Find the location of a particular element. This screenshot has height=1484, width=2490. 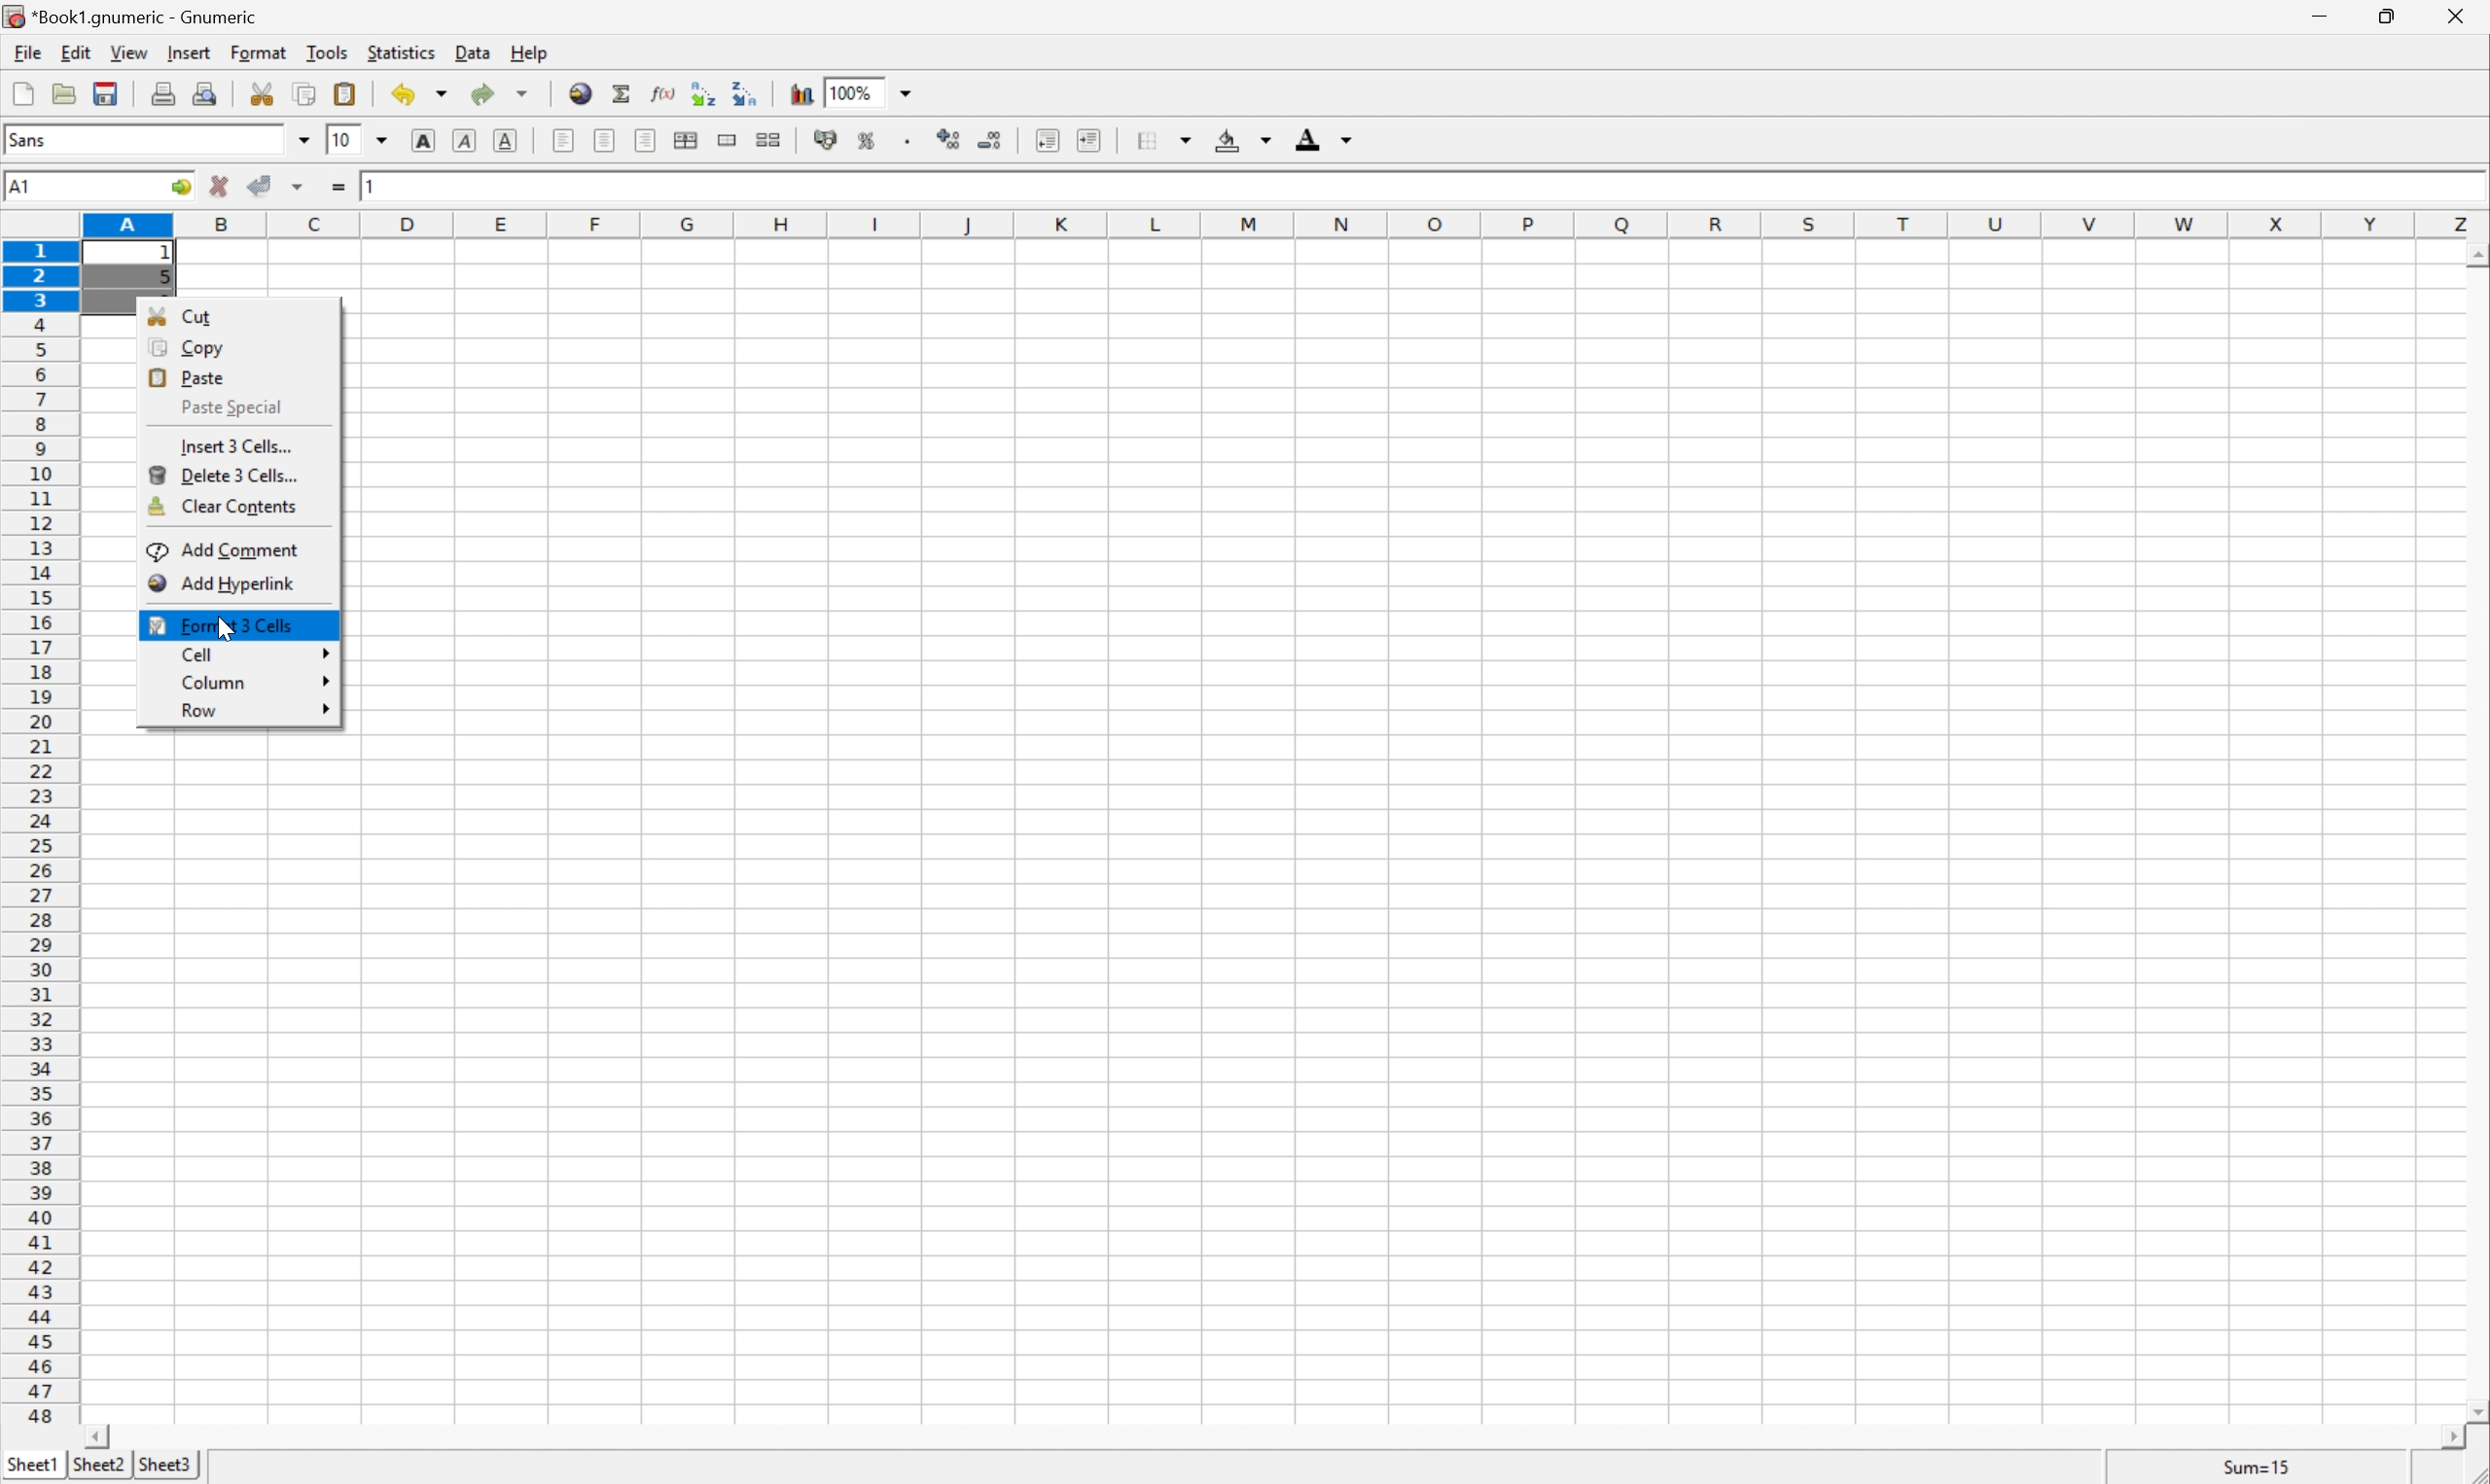

A1 is located at coordinates (24, 187).